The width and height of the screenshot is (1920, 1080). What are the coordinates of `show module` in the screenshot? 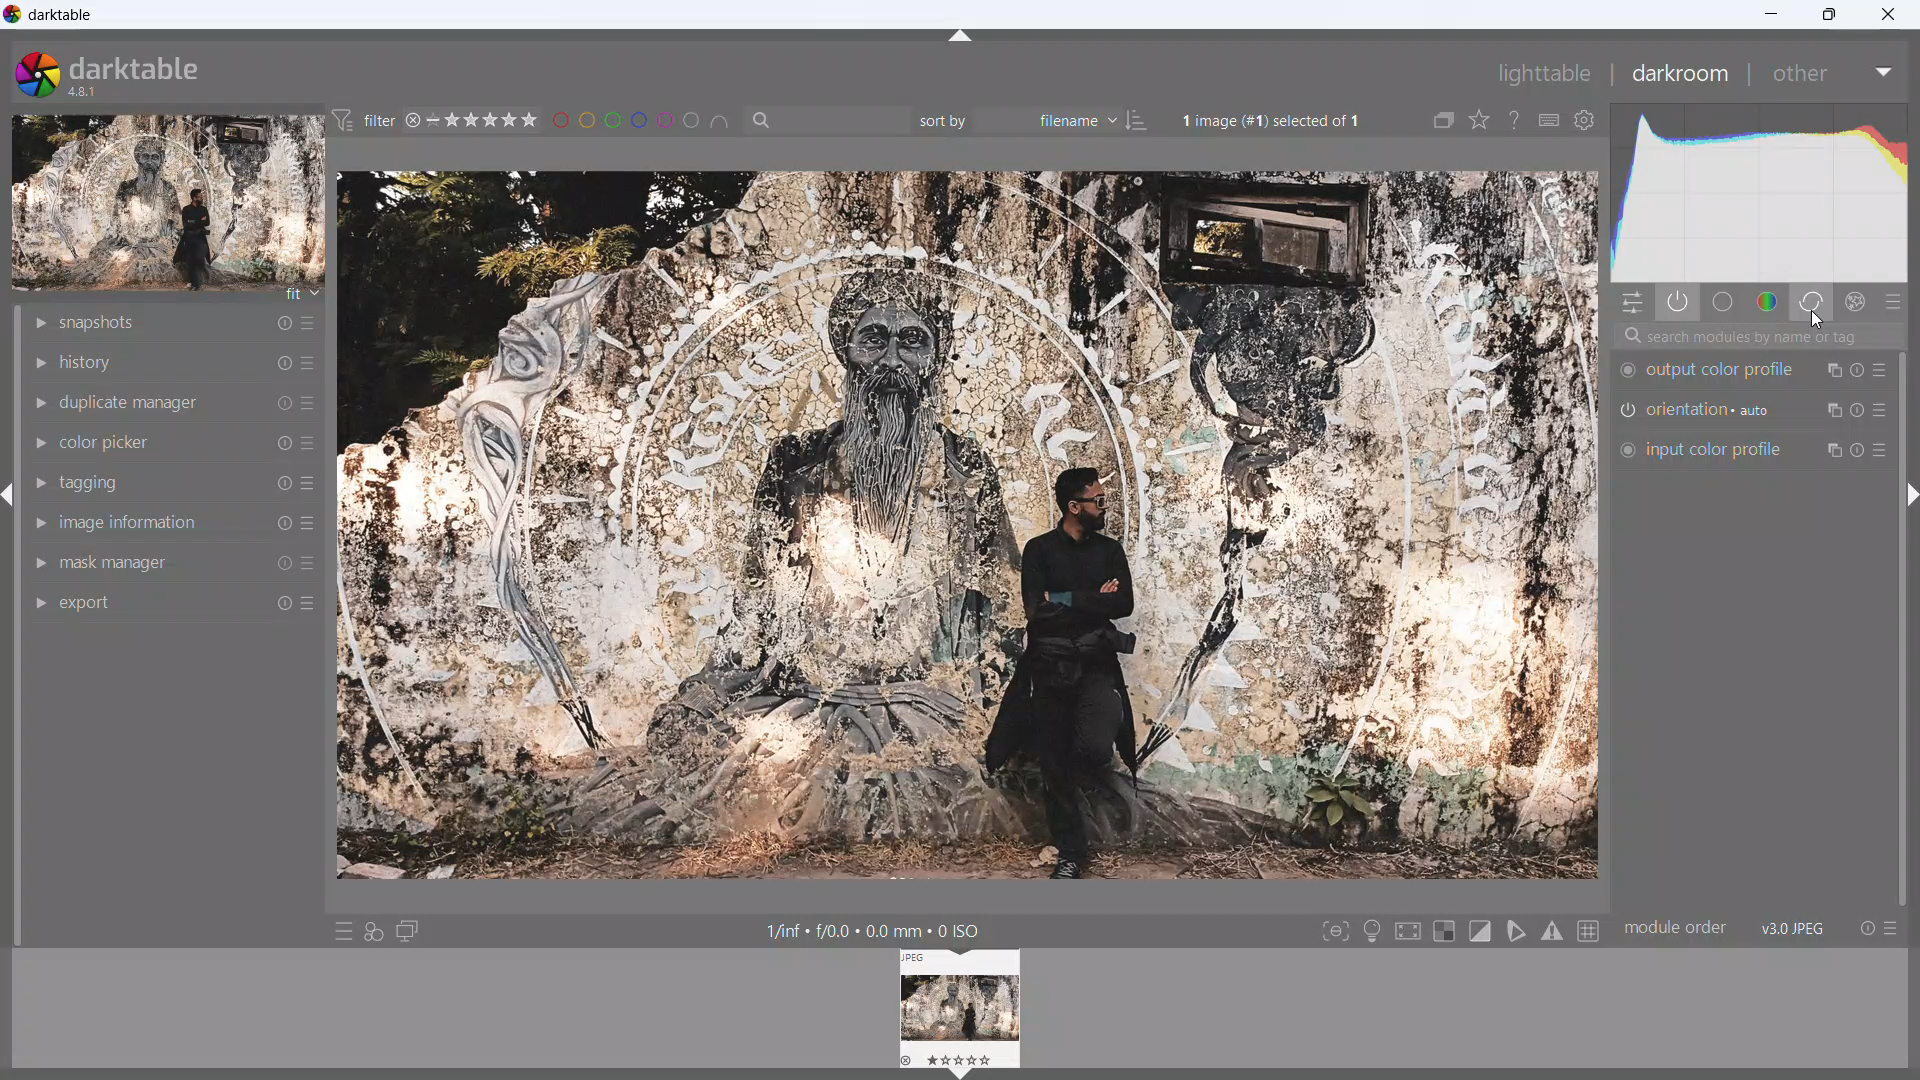 It's located at (41, 442).